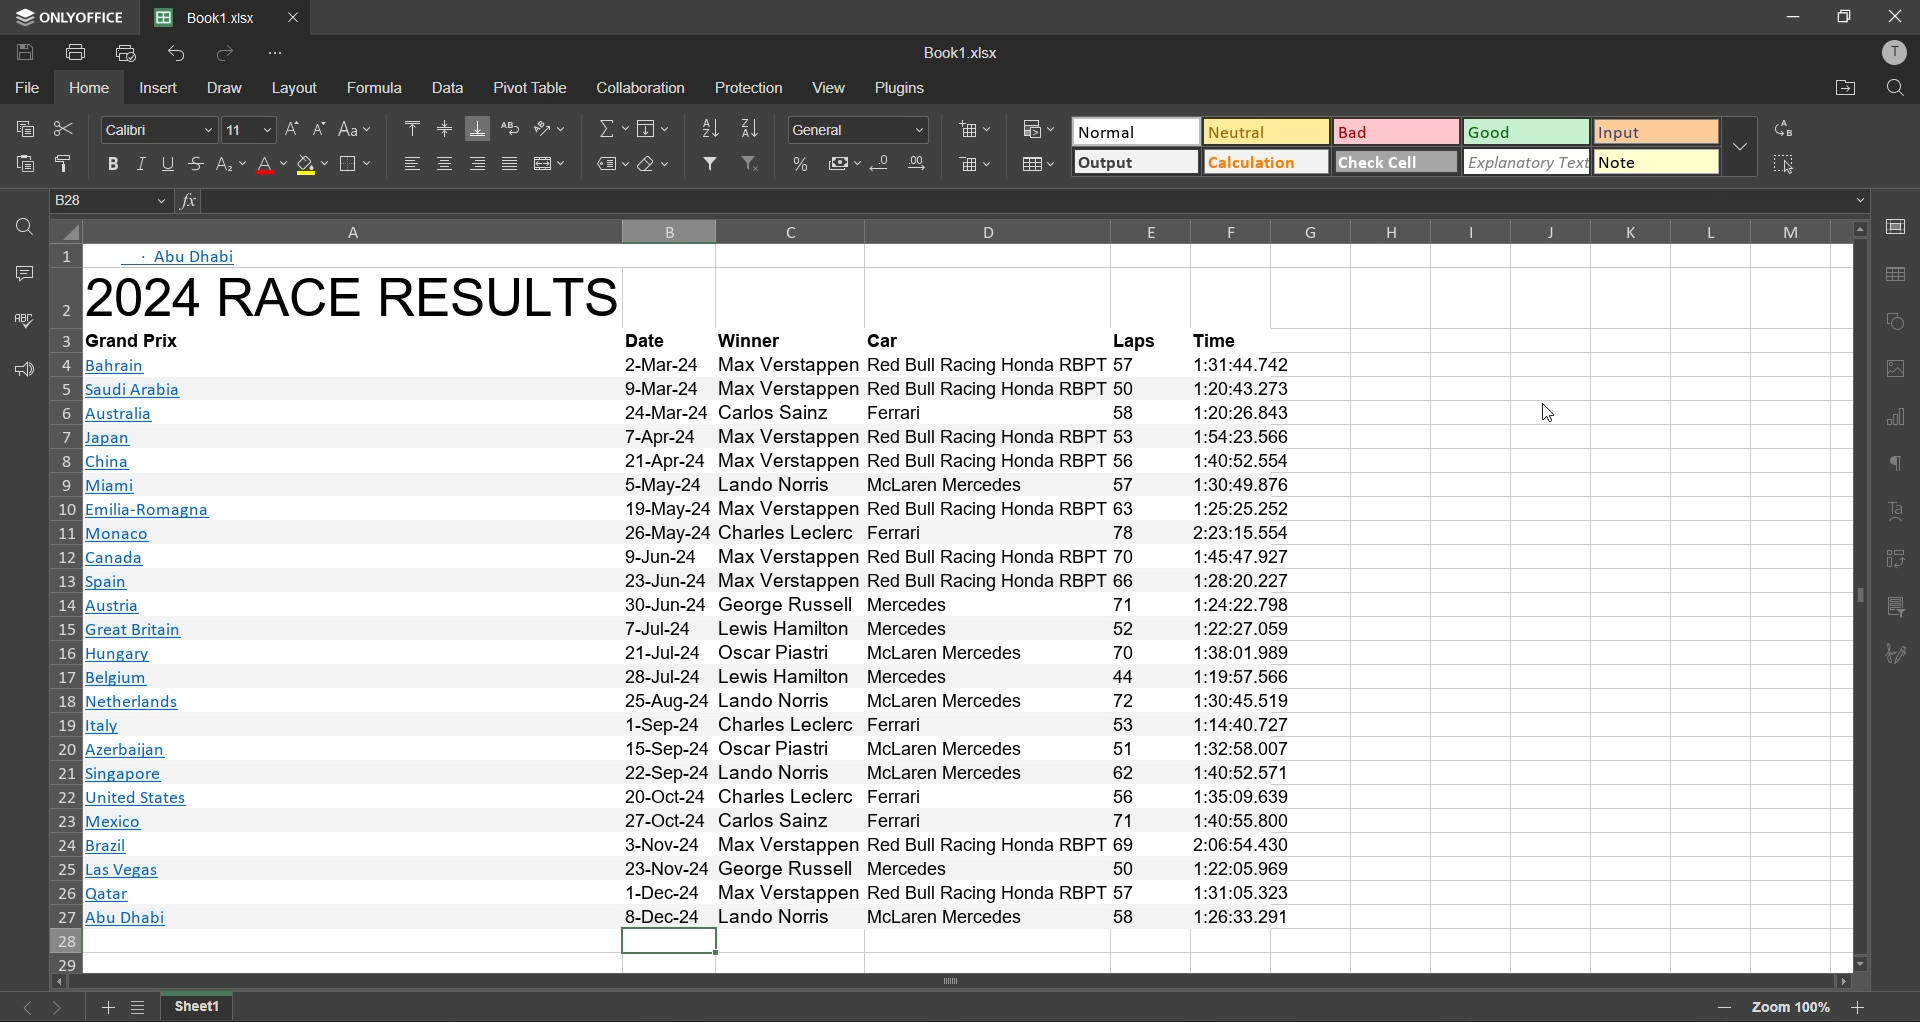 This screenshot has width=1920, height=1022. What do you see at coordinates (22, 91) in the screenshot?
I see `file` at bounding box center [22, 91].